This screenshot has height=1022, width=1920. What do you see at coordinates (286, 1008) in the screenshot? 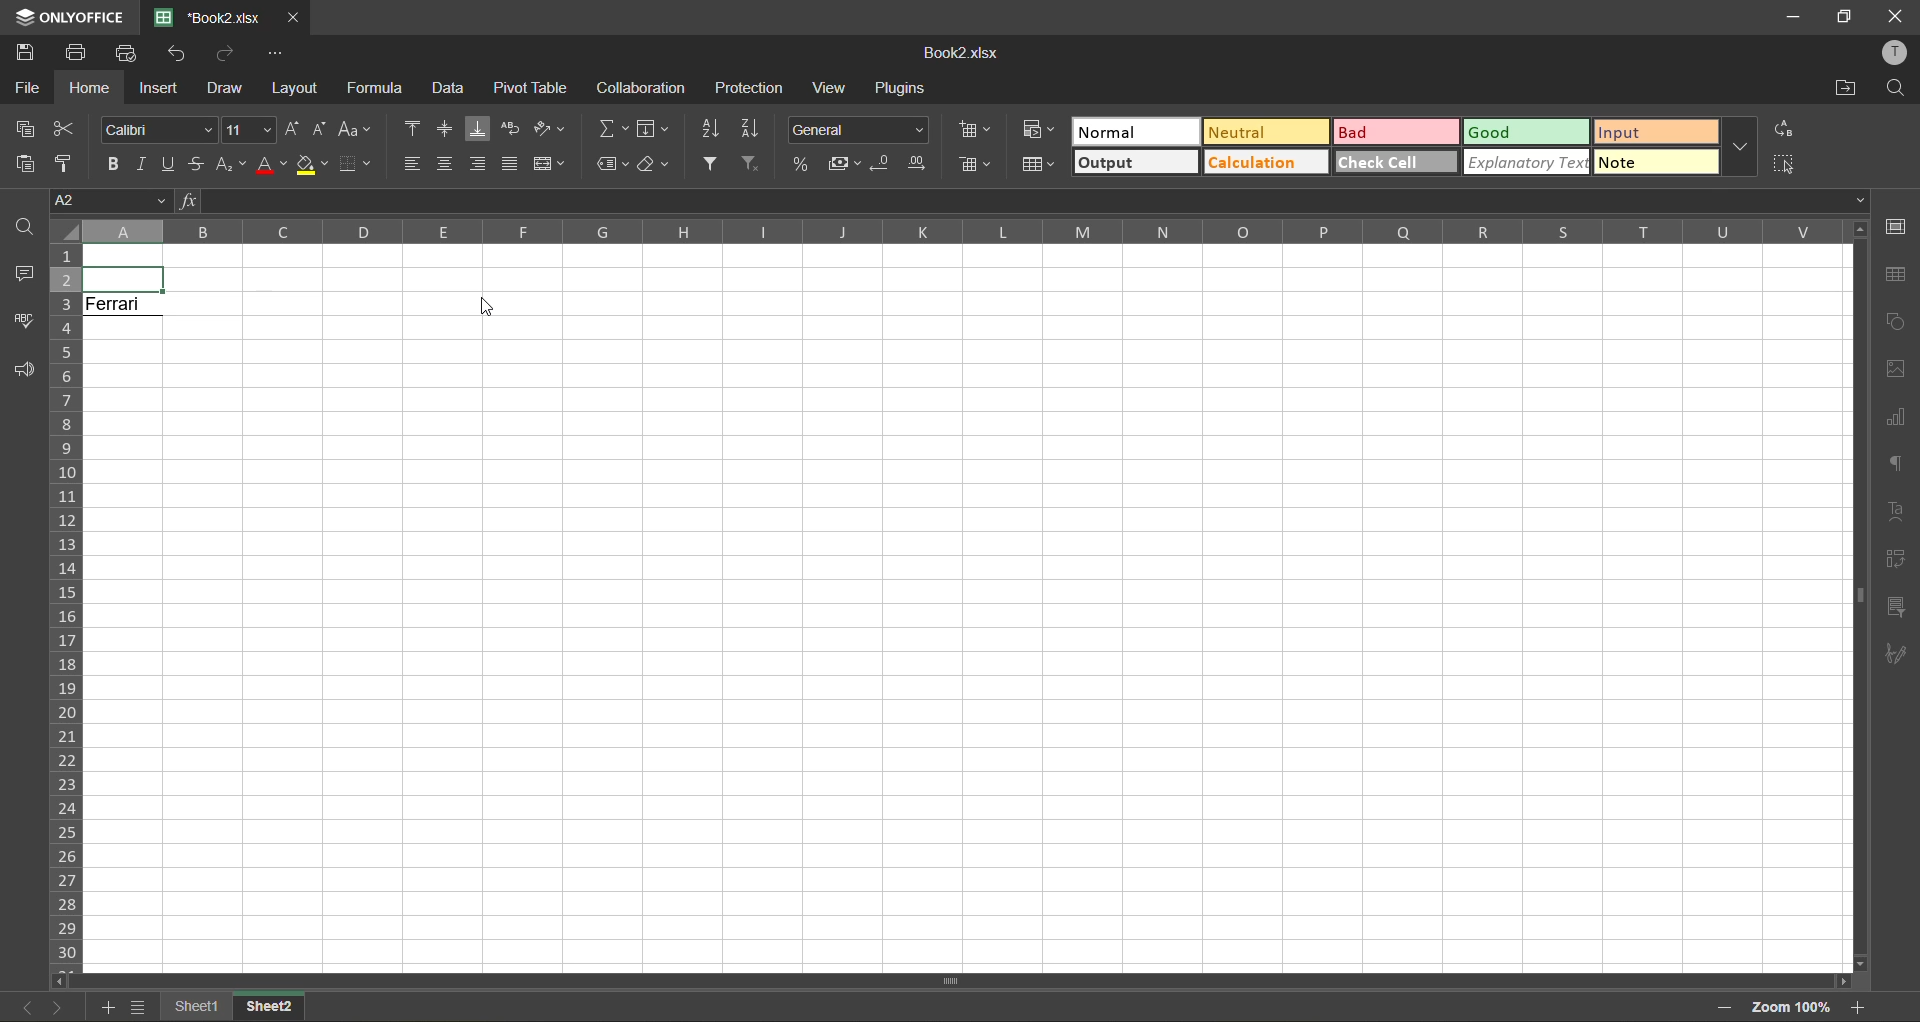
I see `Sheet 2` at bounding box center [286, 1008].